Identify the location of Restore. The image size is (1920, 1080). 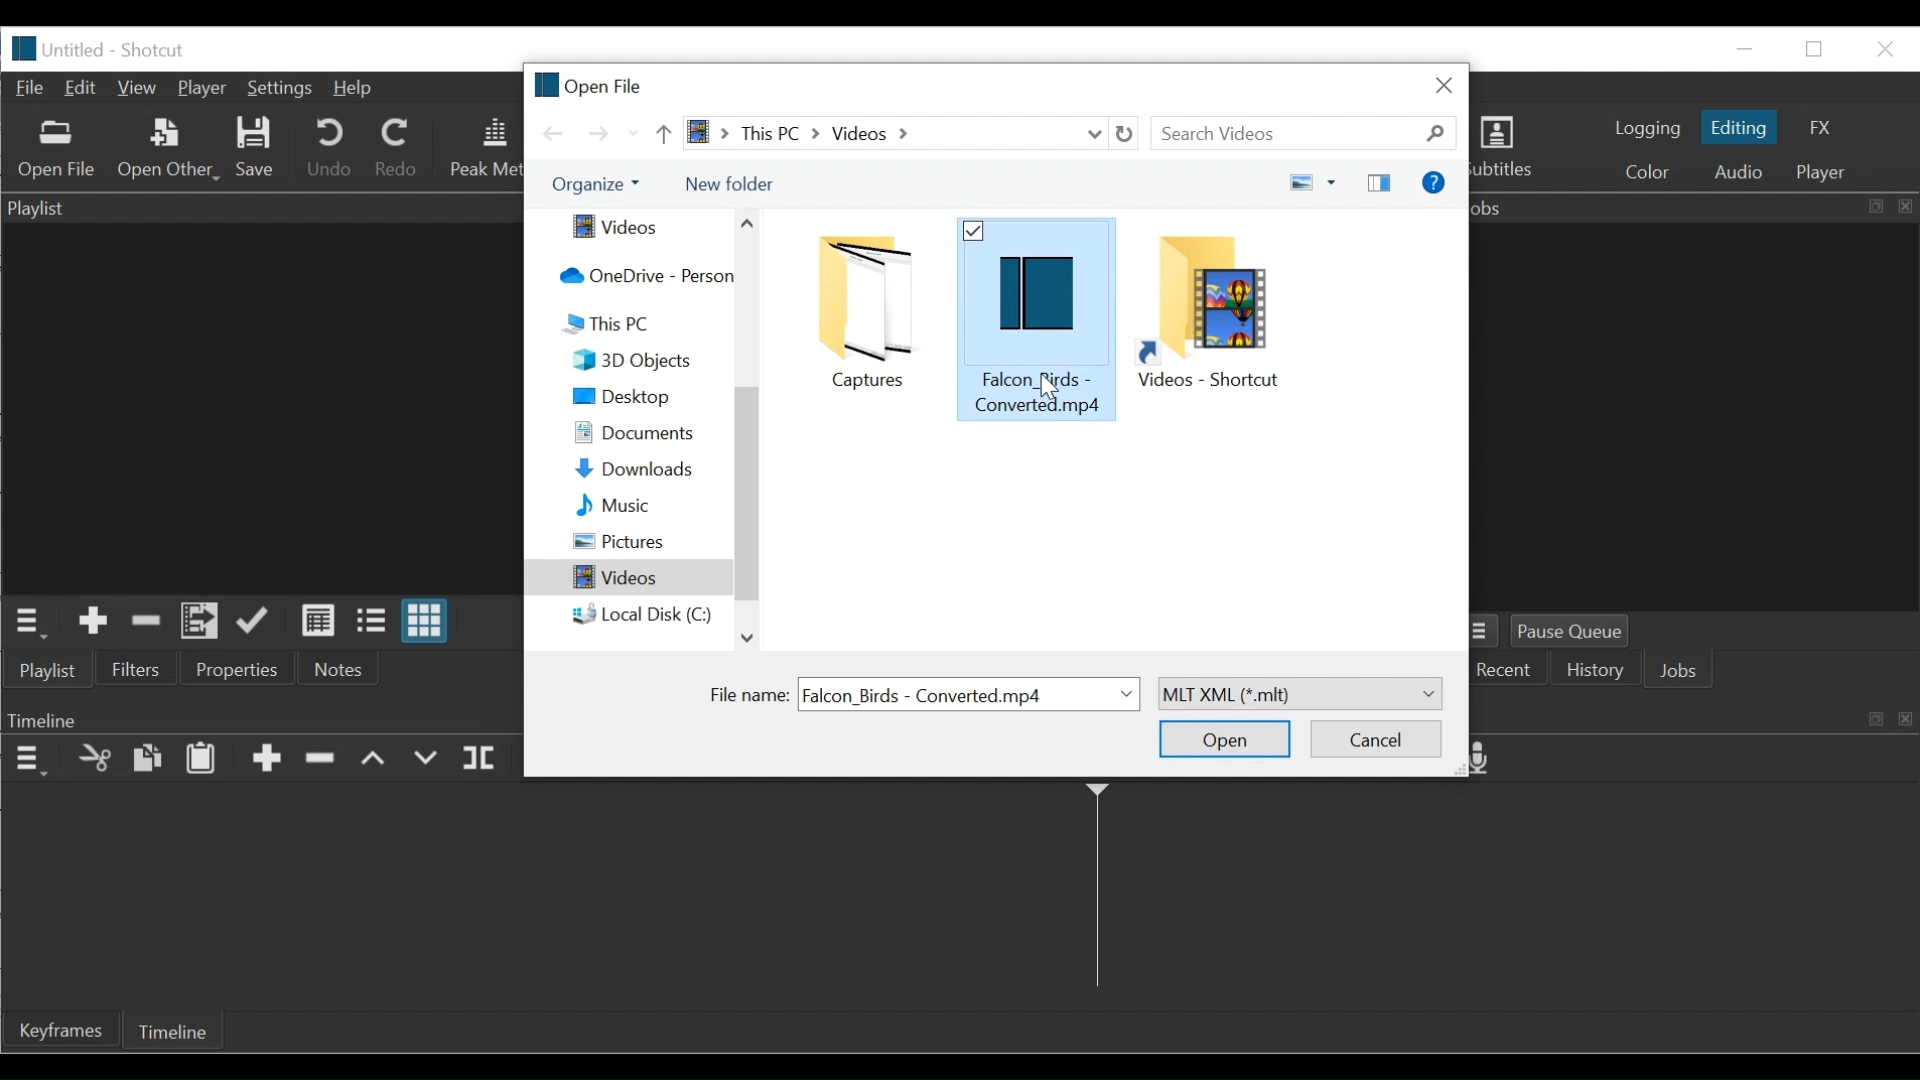
(1816, 50).